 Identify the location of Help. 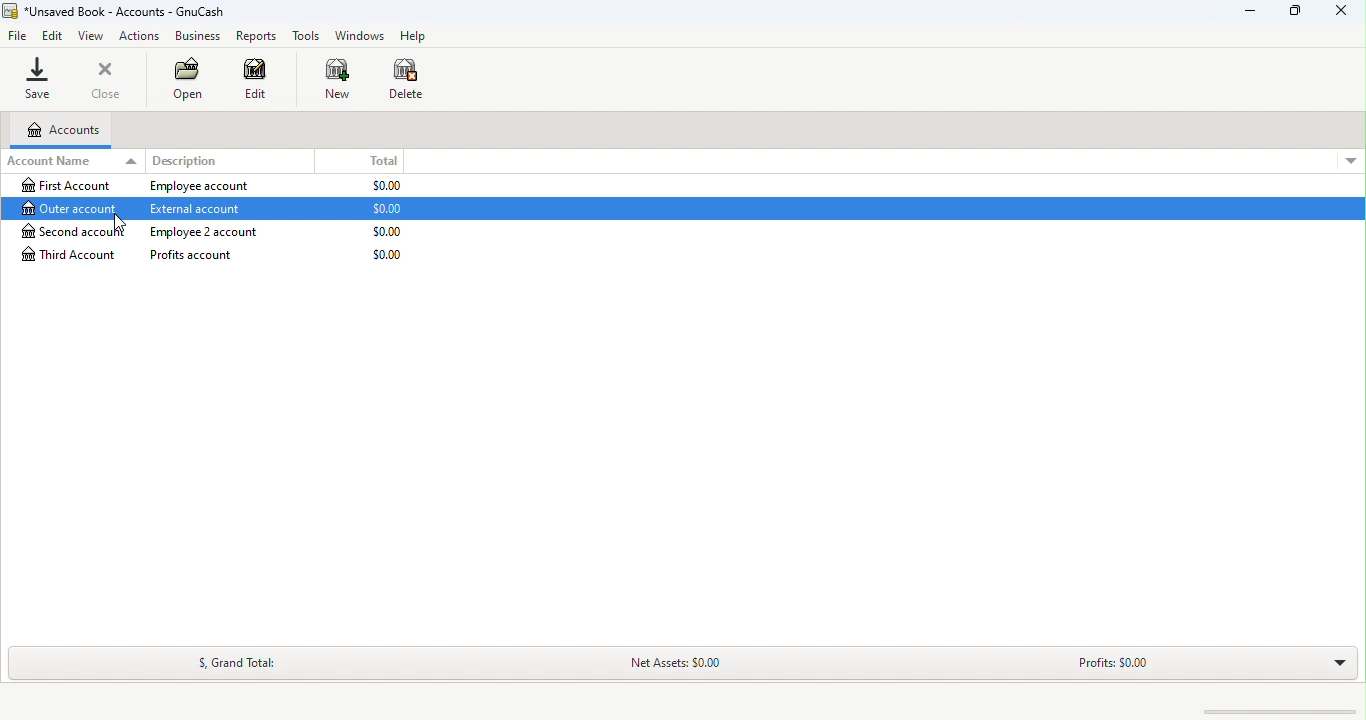
(413, 35).